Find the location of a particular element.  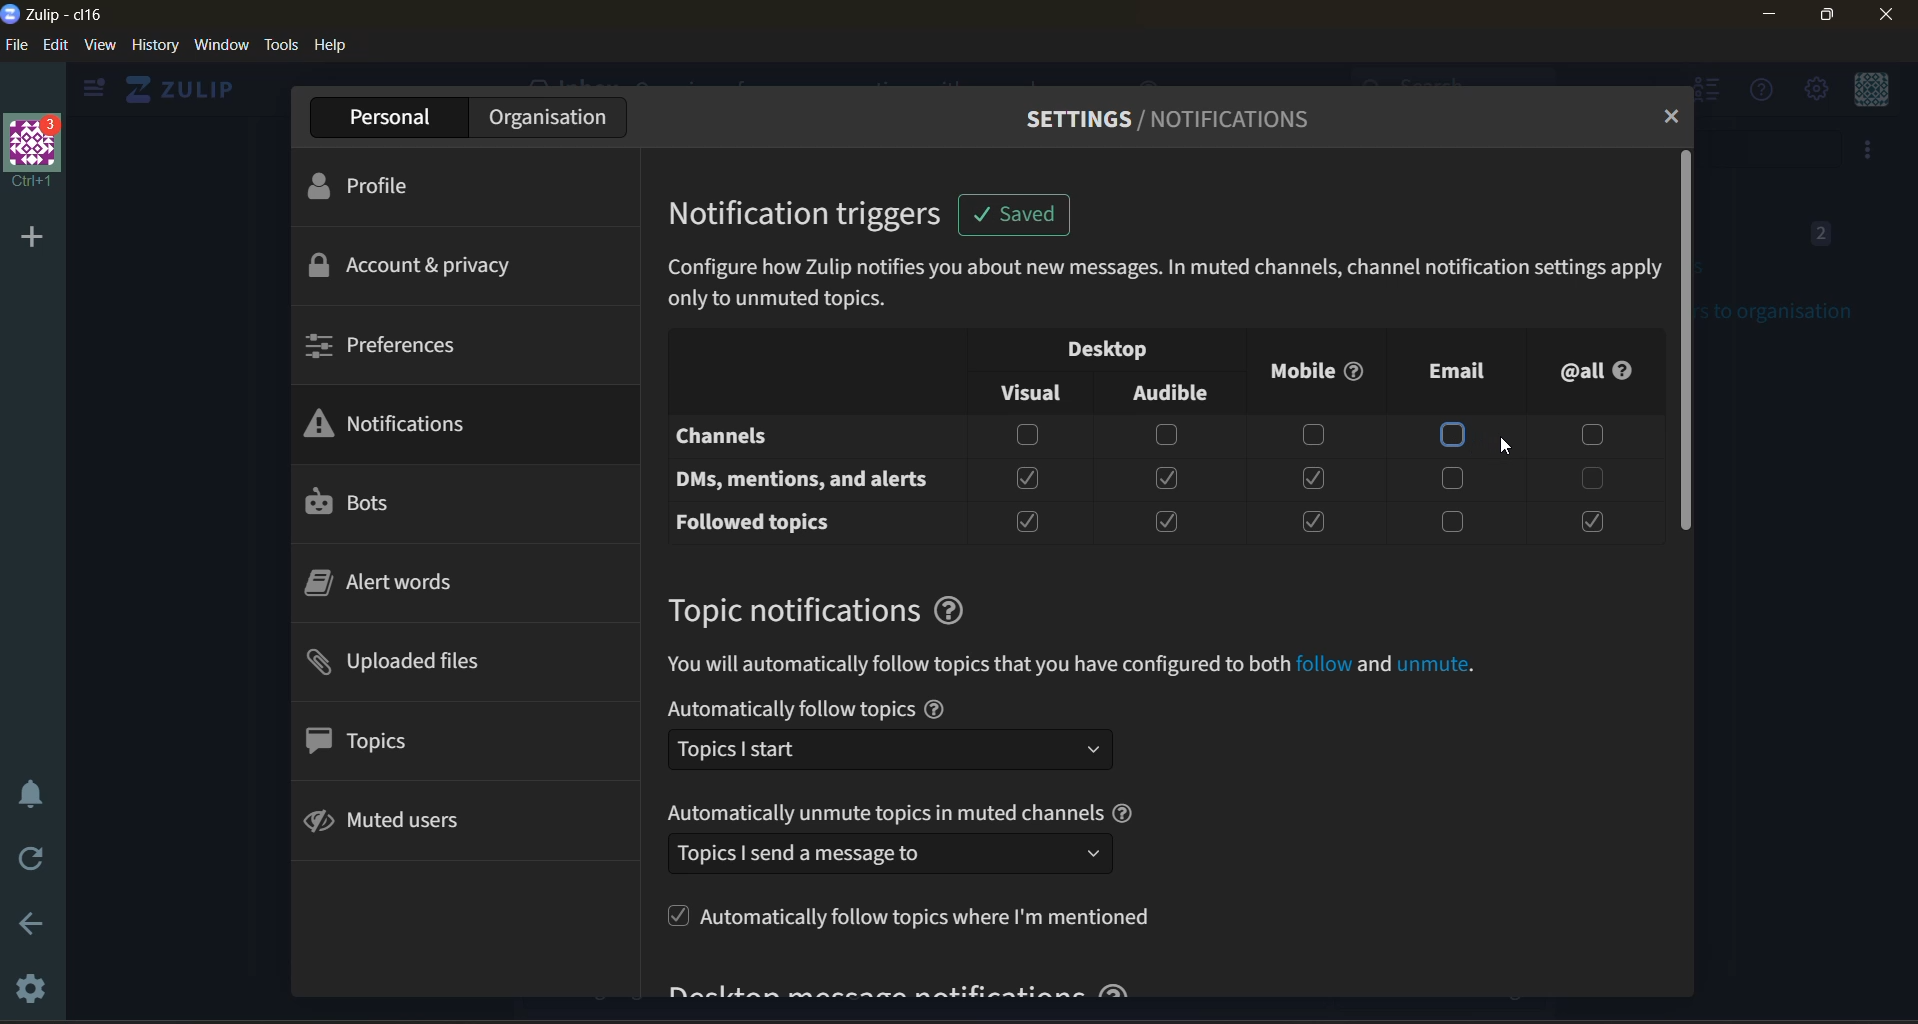

checkbox is located at coordinates (1027, 522).